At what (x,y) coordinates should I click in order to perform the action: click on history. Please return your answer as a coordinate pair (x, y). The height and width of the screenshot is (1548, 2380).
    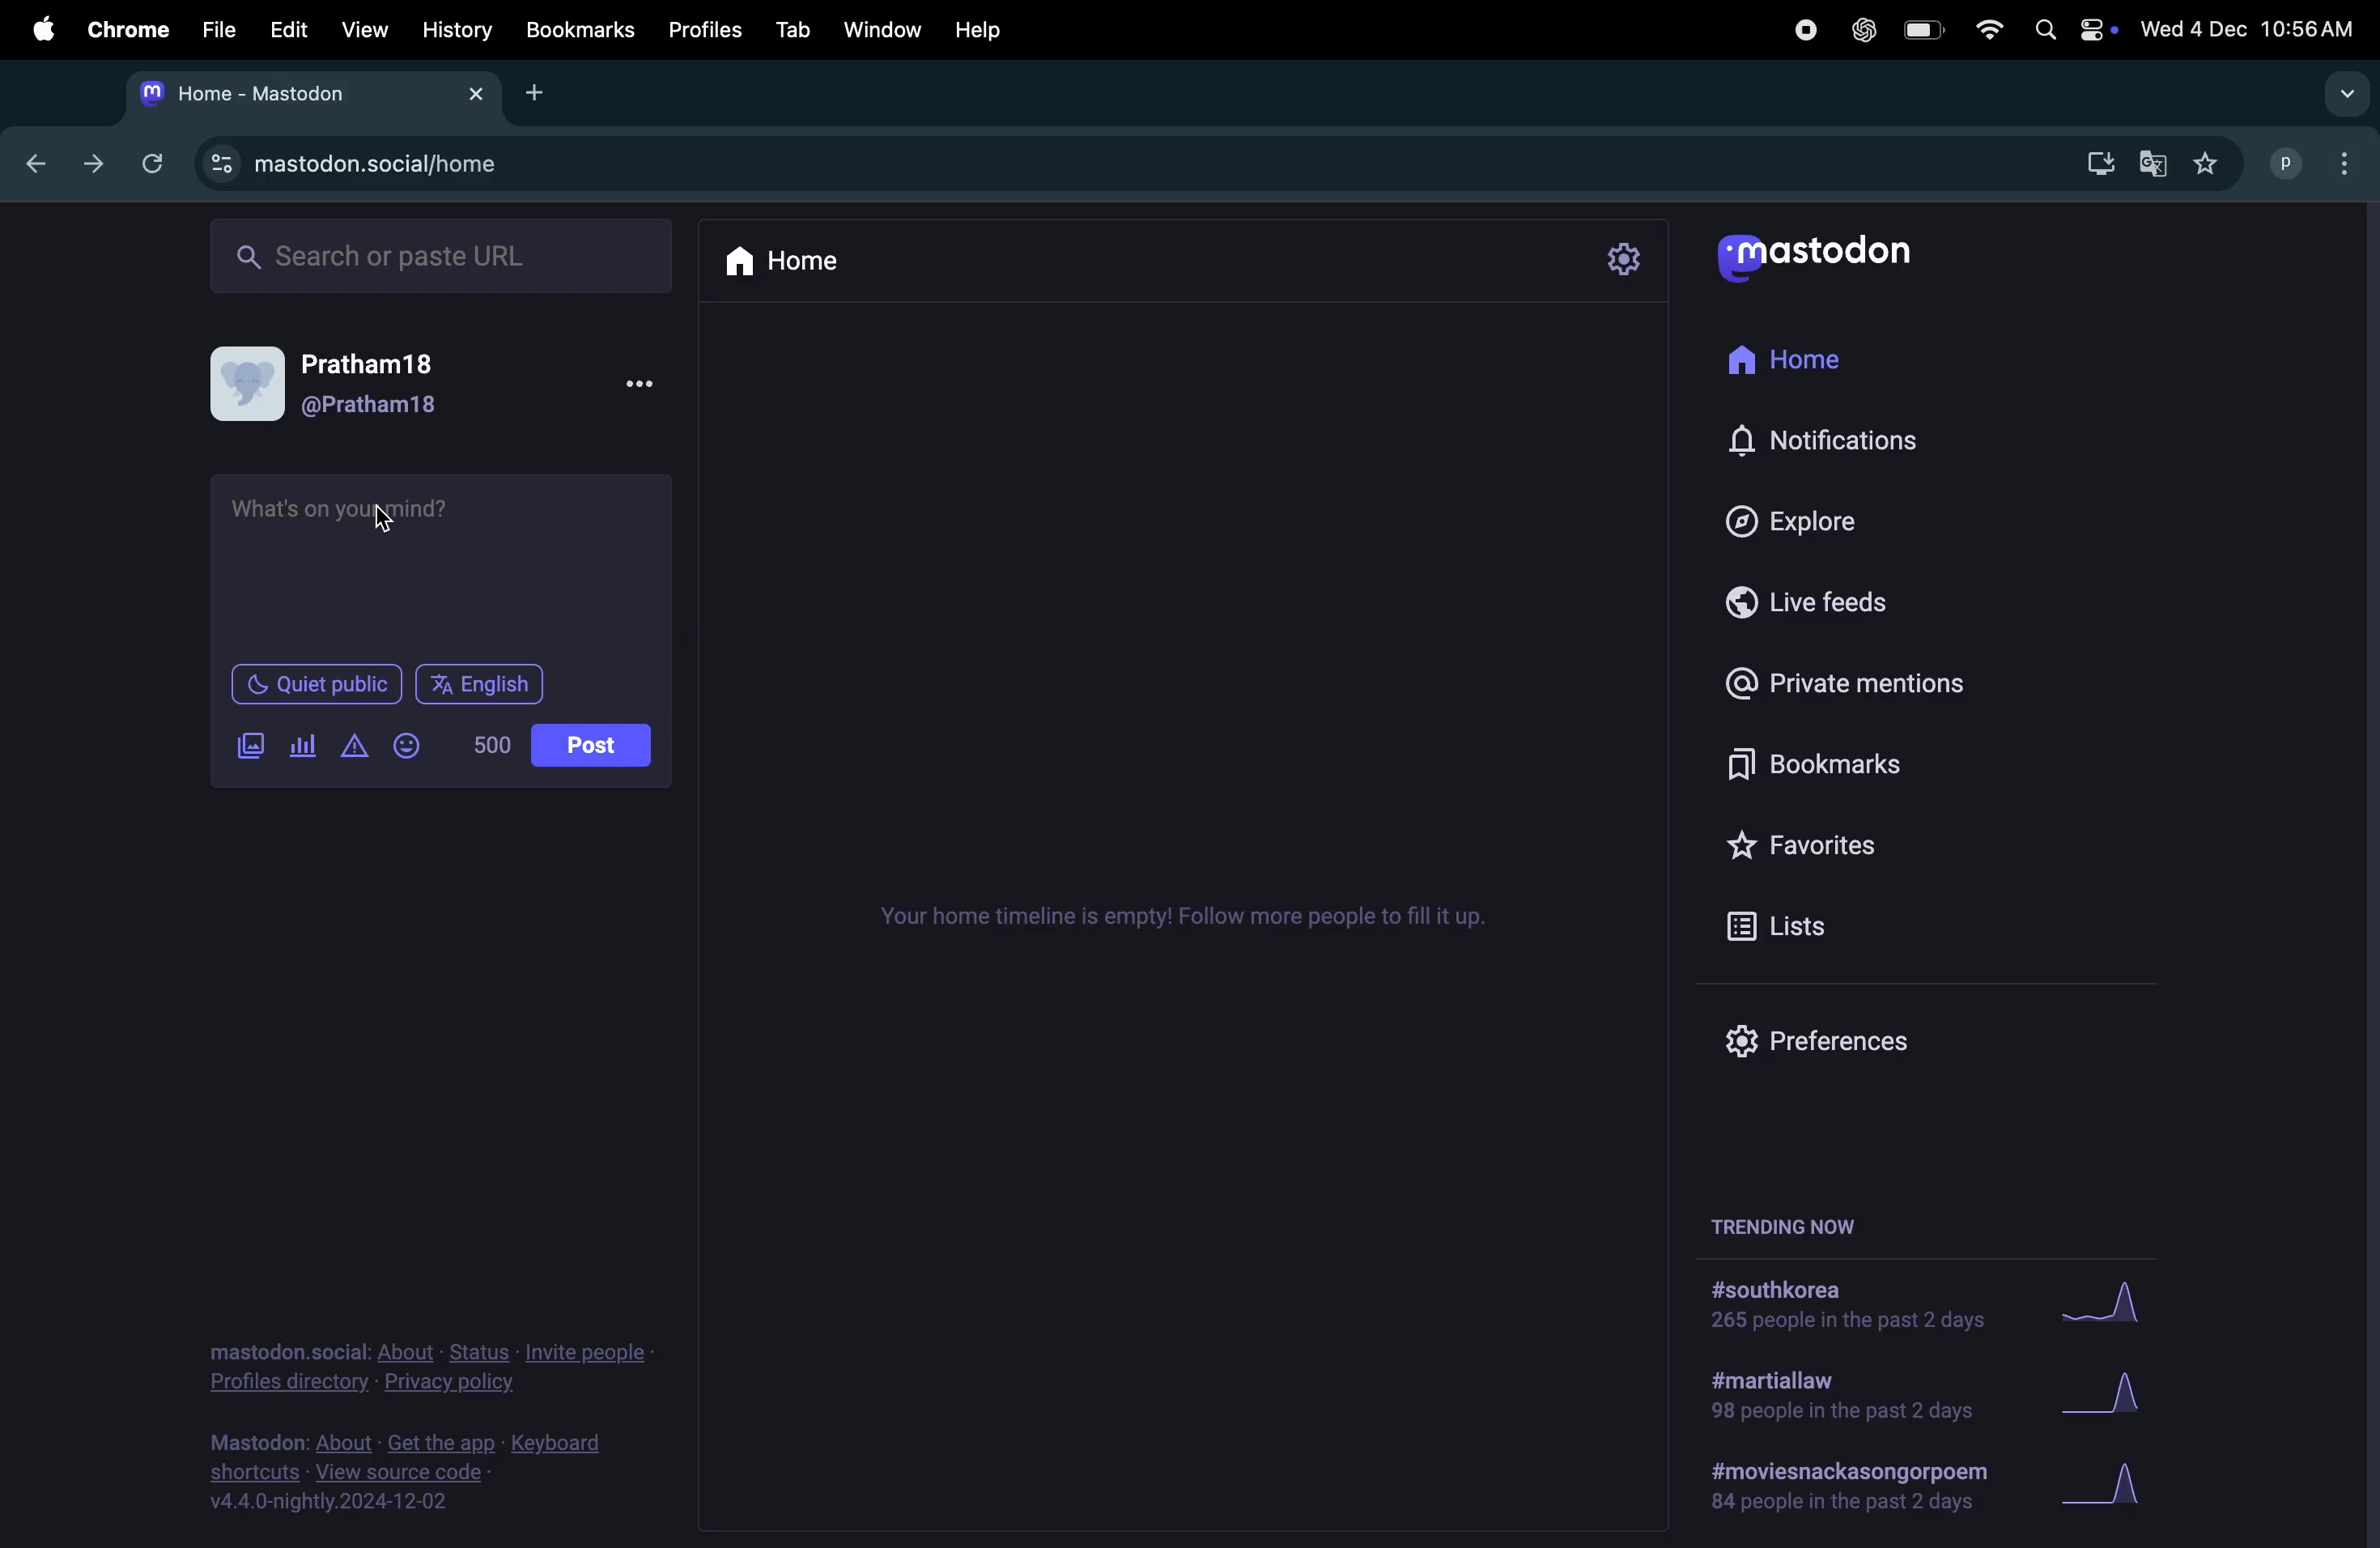
    Looking at the image, I should click on (457, 28).